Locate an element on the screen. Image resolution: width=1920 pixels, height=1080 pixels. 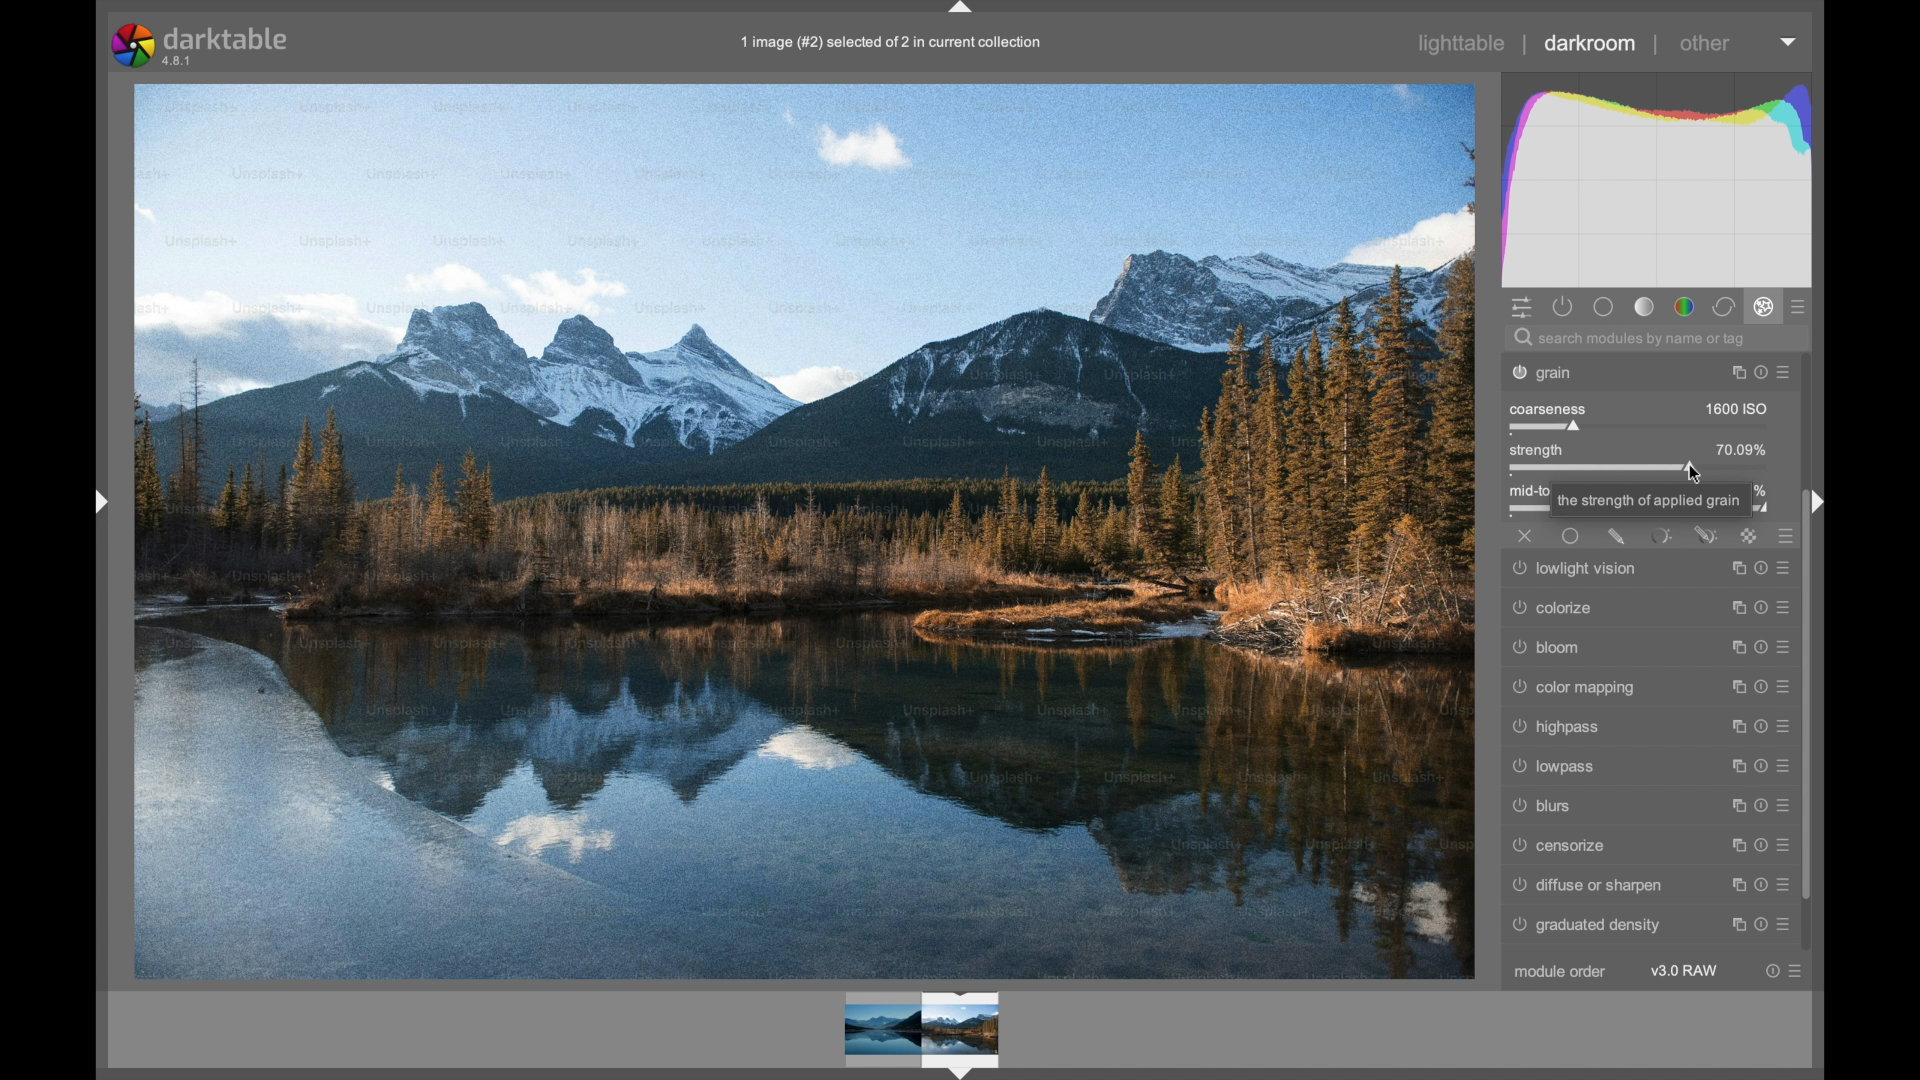
1600 ISO is located at coordinates (1738, 408).